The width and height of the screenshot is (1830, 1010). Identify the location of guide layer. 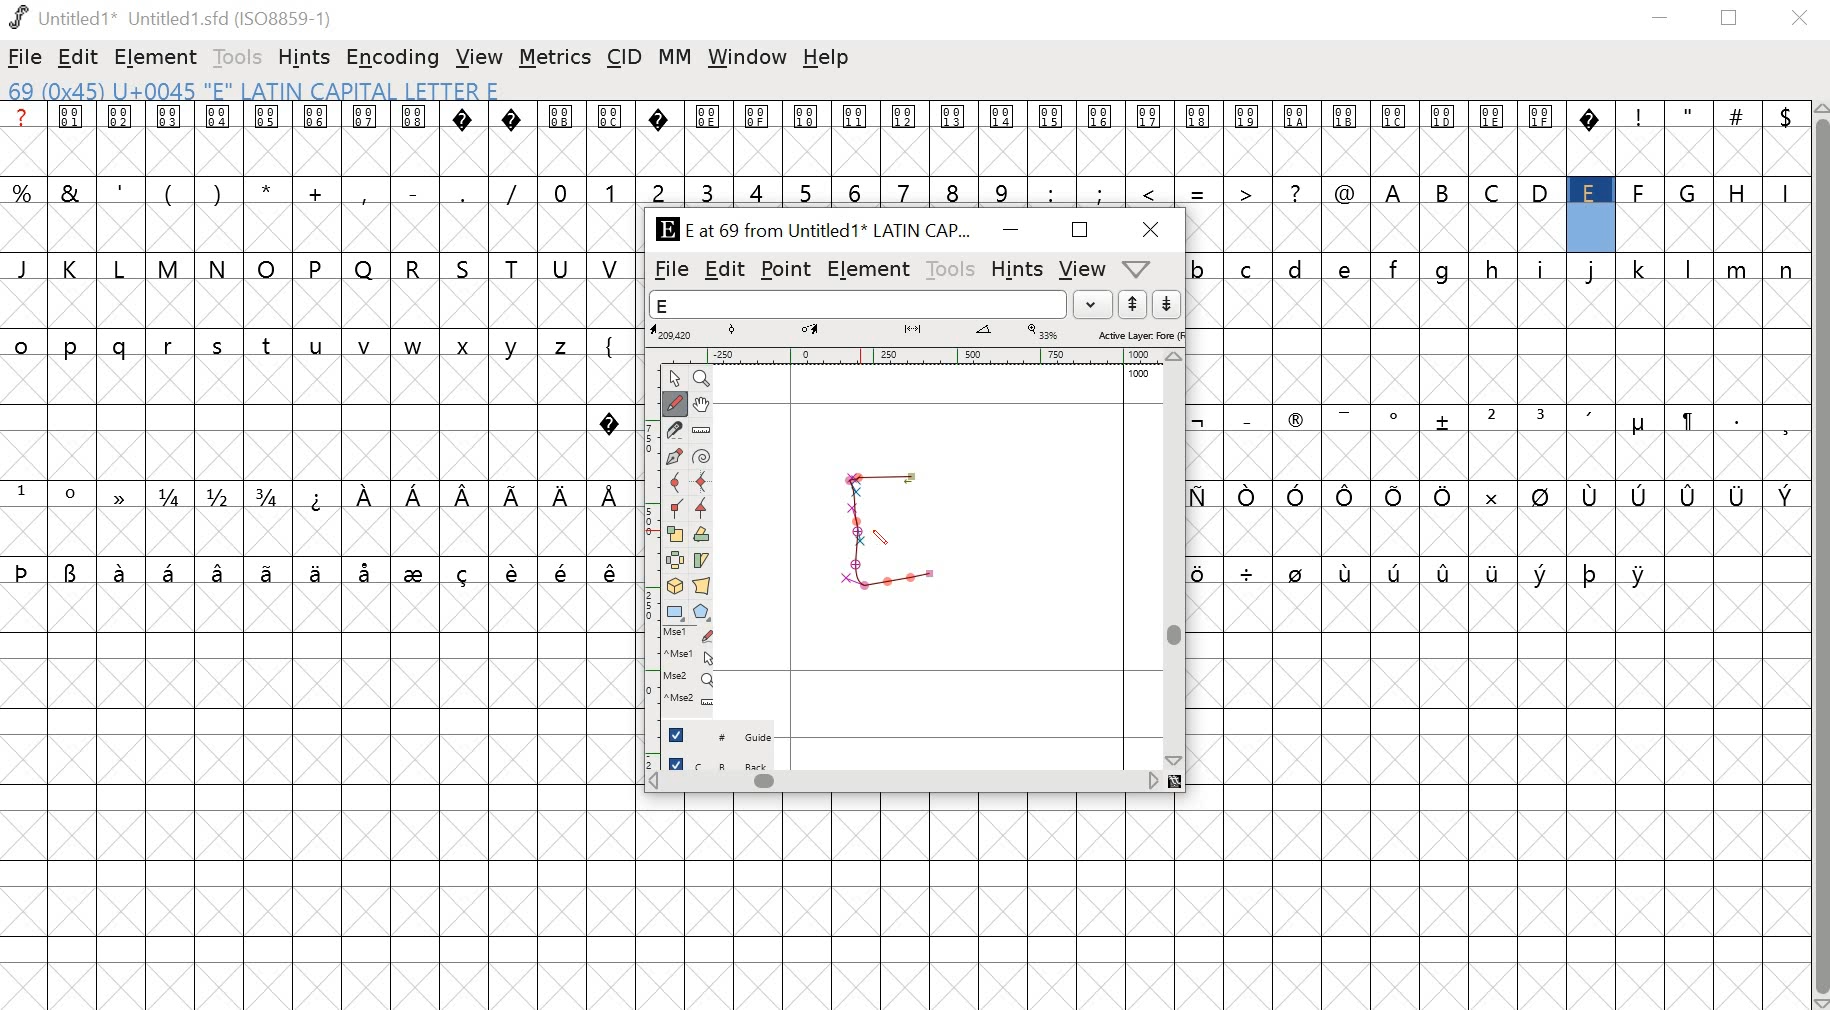
(719, 739).